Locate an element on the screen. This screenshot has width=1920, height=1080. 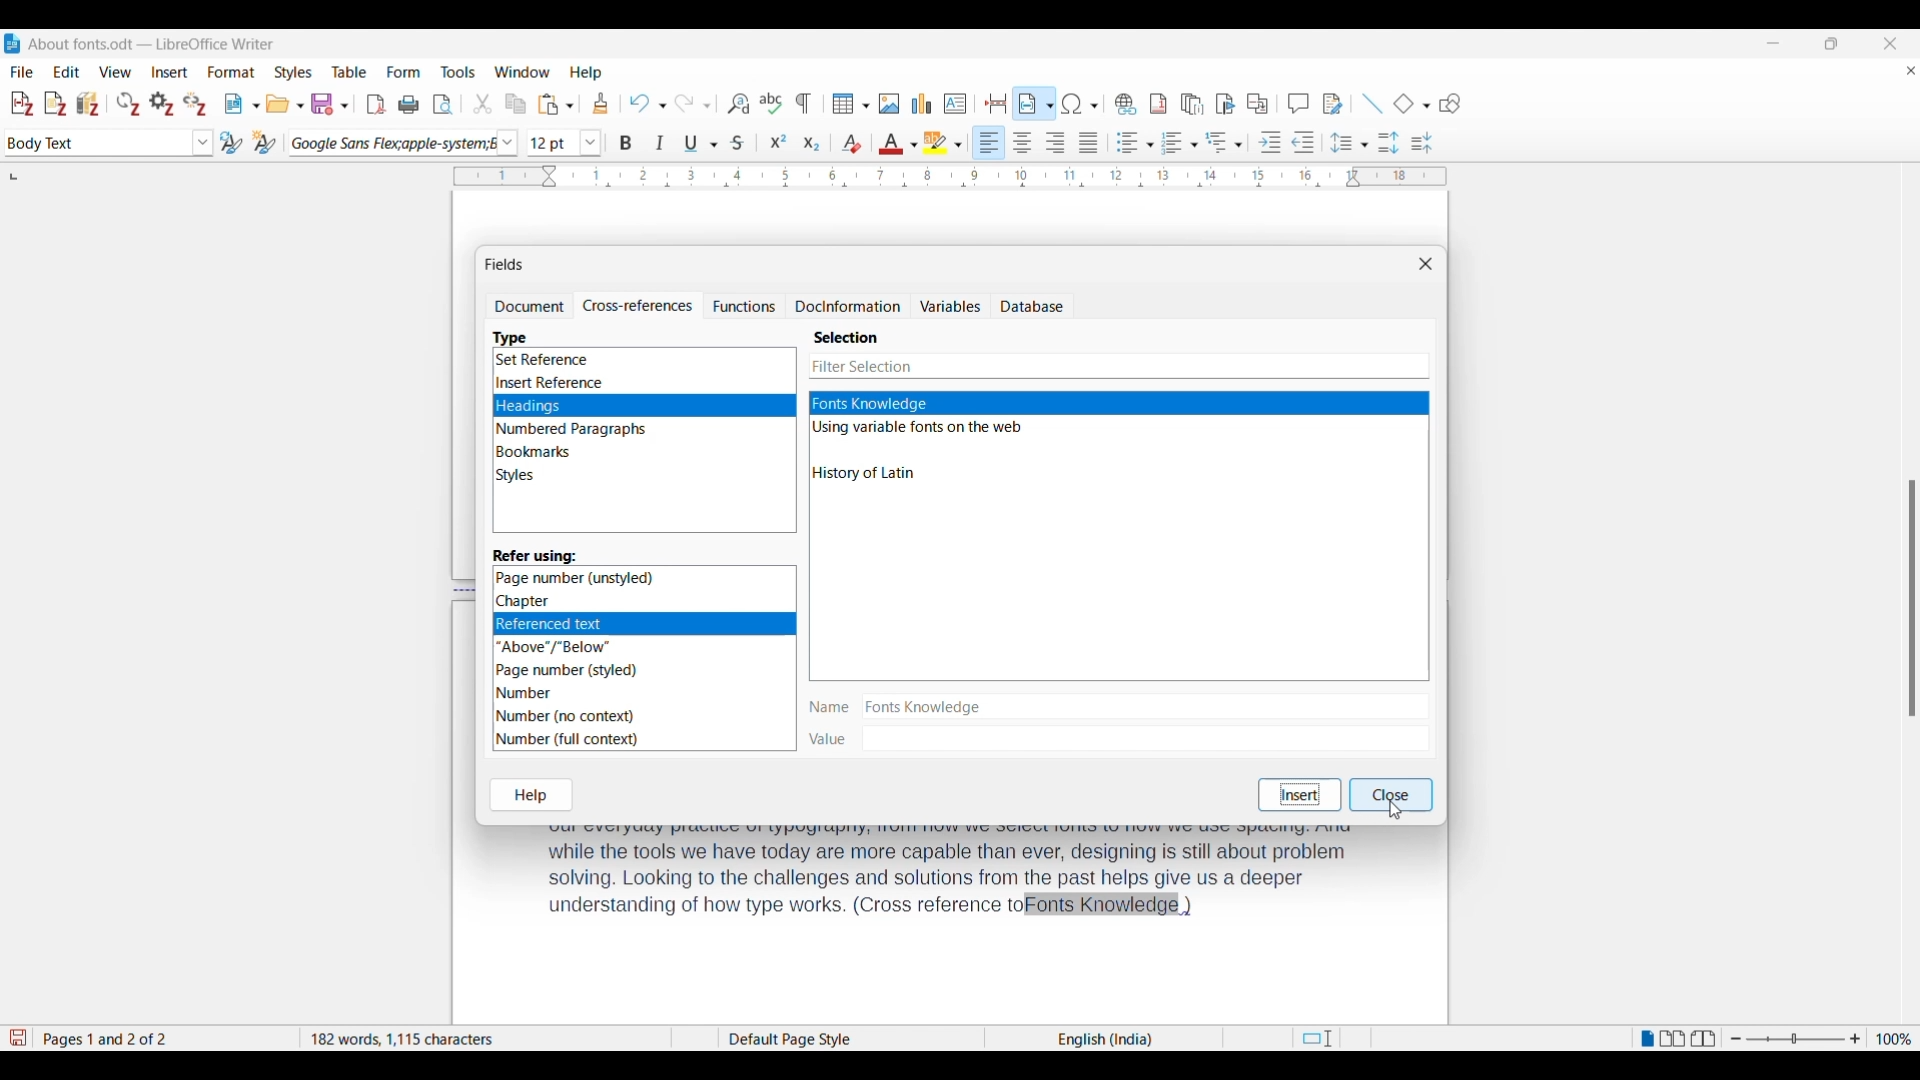
Insert endnote is located at coordinates (1192, 105).